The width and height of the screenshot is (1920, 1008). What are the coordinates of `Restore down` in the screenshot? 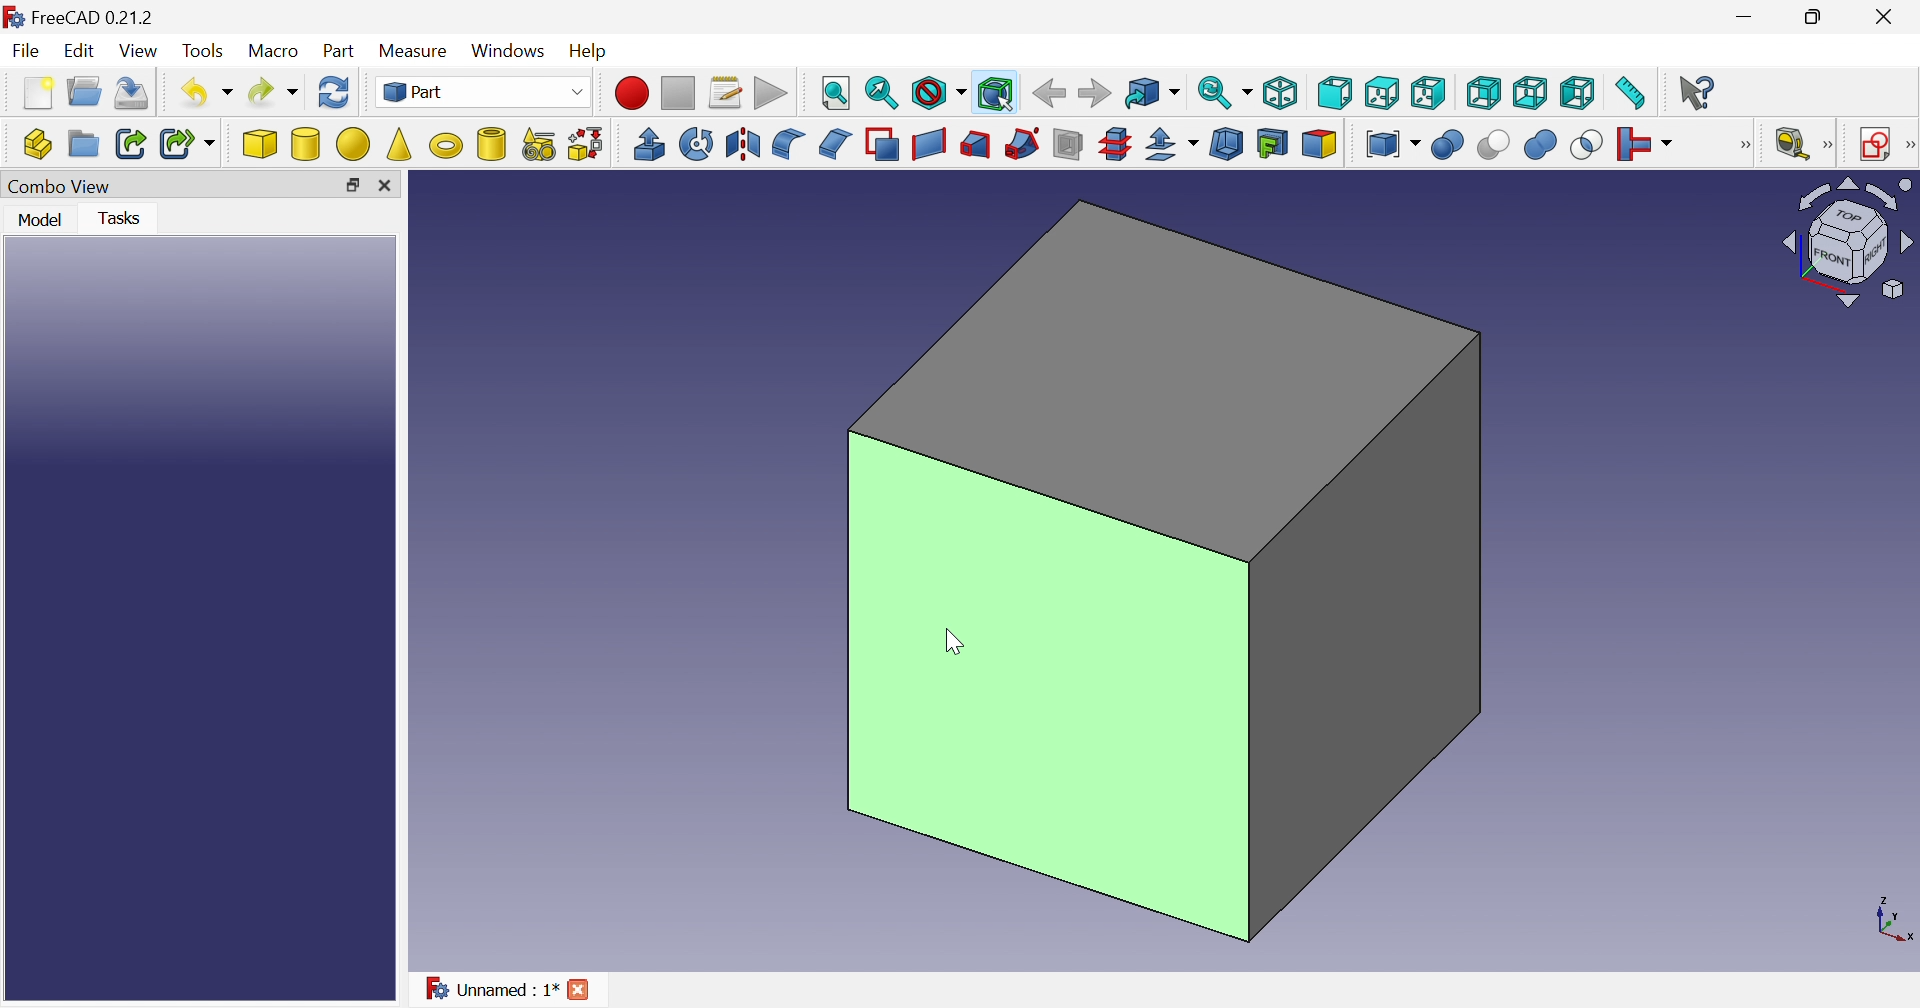 It's located at (1822, 16).